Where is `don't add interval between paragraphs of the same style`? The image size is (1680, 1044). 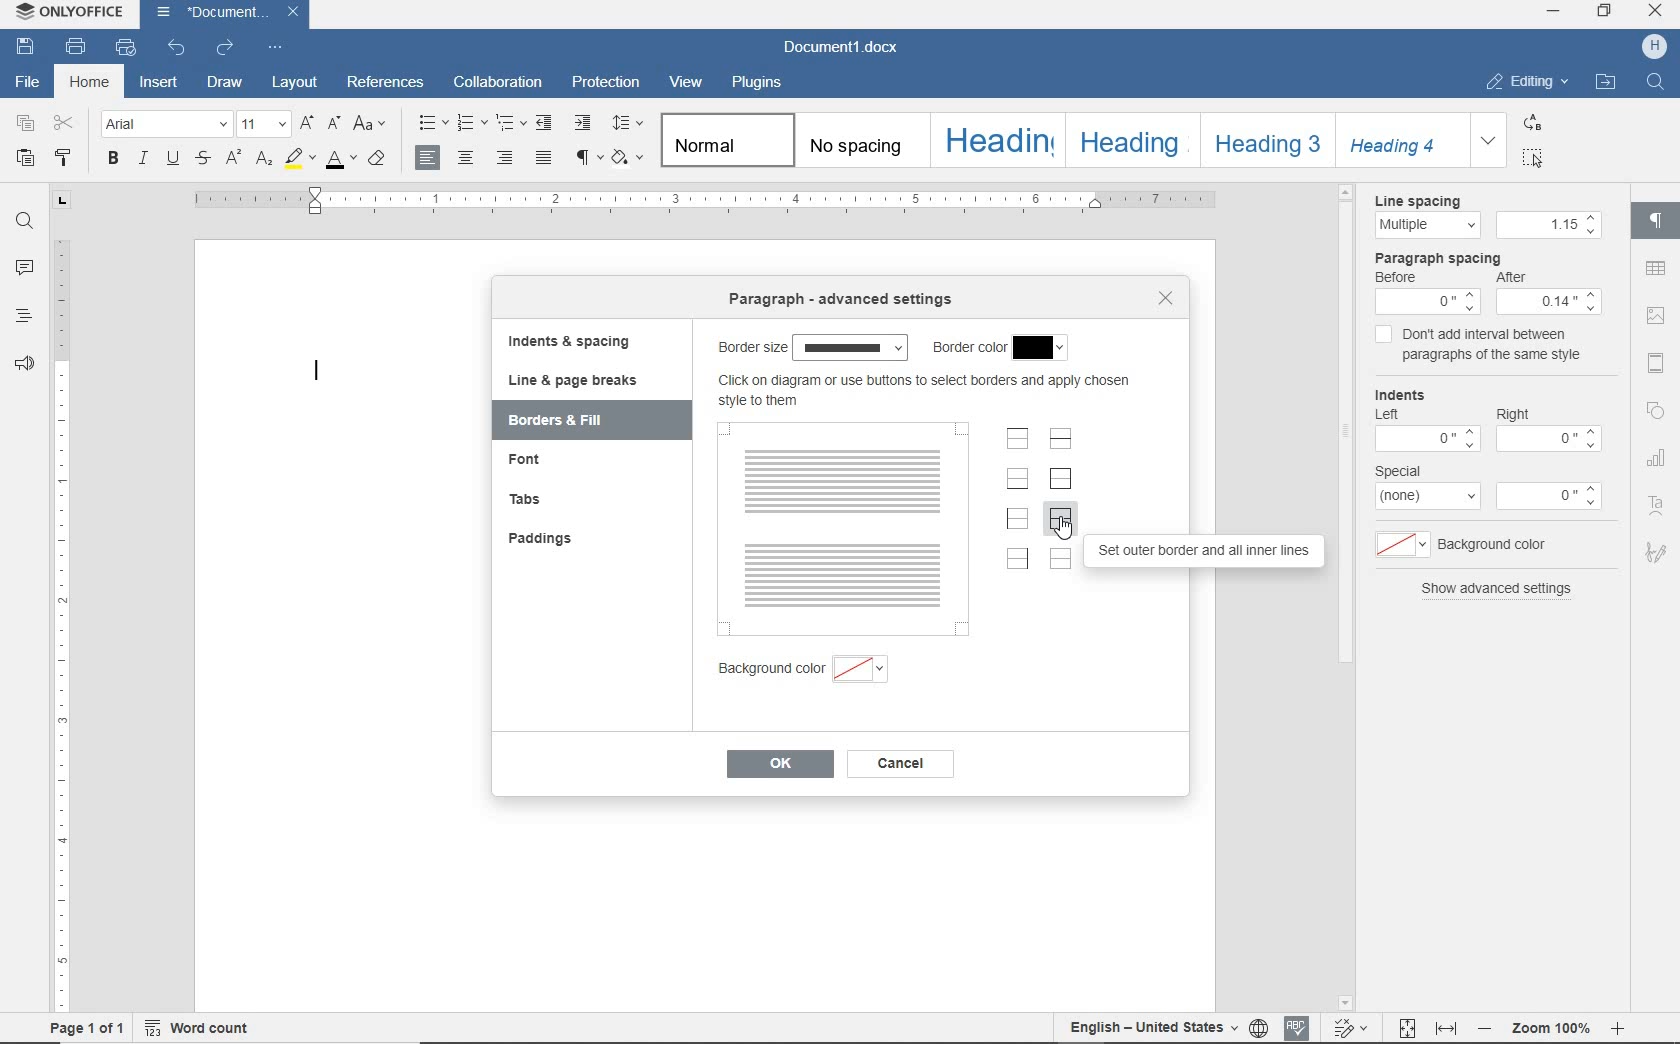 don't add interval between paragraphs of the same style is located at coordinates (1479, 347).